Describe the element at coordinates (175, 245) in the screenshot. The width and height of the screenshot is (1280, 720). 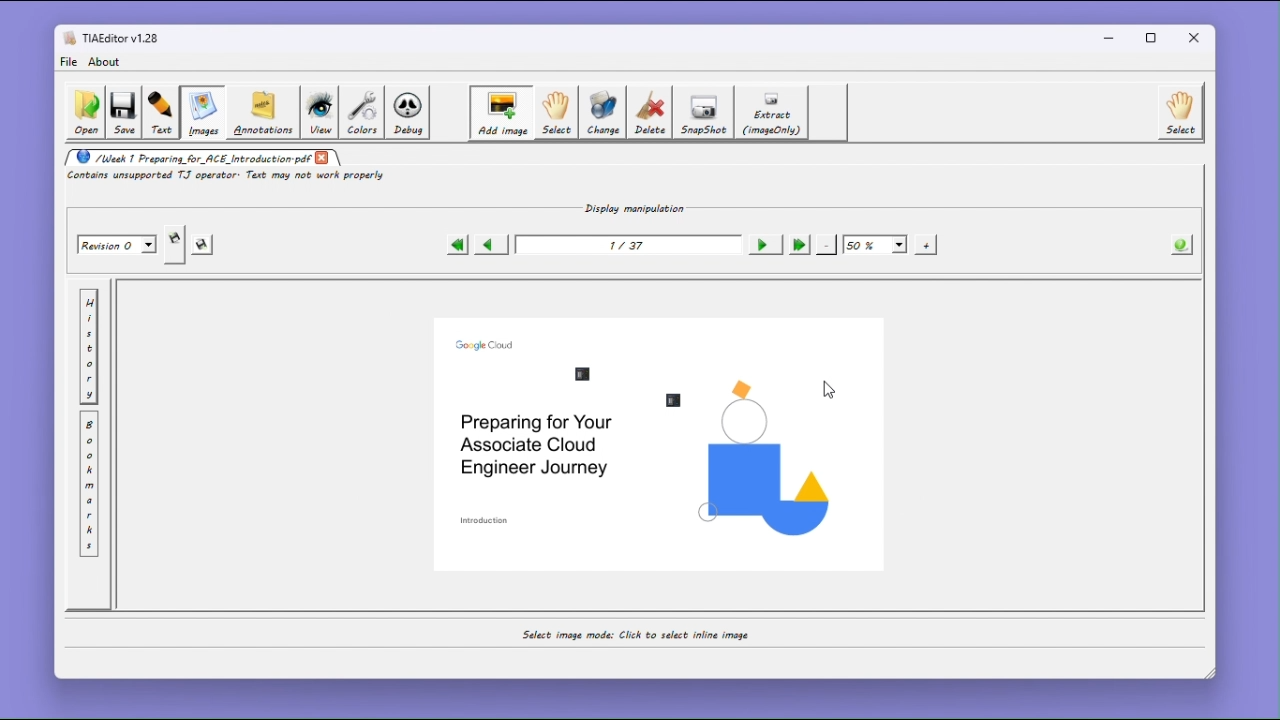
I see `Save a copy` at that location.